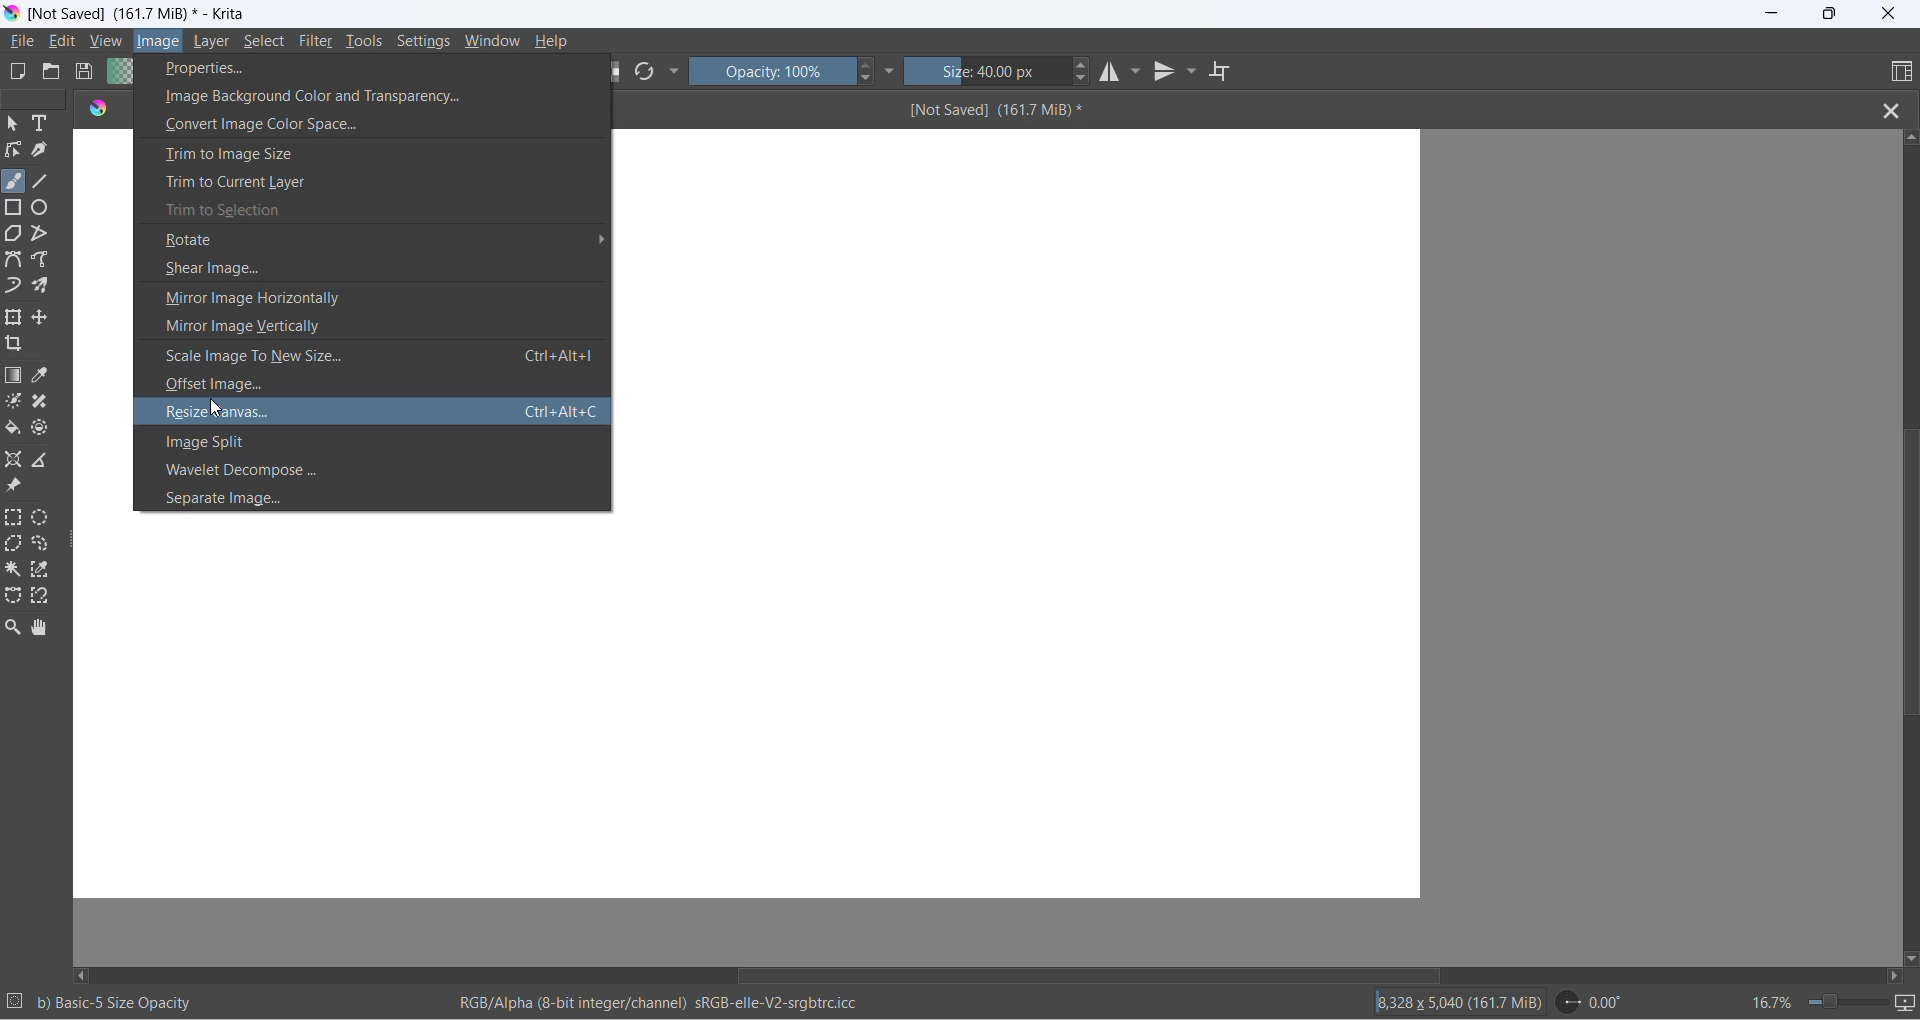 The width and height of the screenshot is (1920, 1020). What do you see at coordinates (380, 469) in the screenshot?
I see `wavelet decompose` at bounding box center [380, 469].